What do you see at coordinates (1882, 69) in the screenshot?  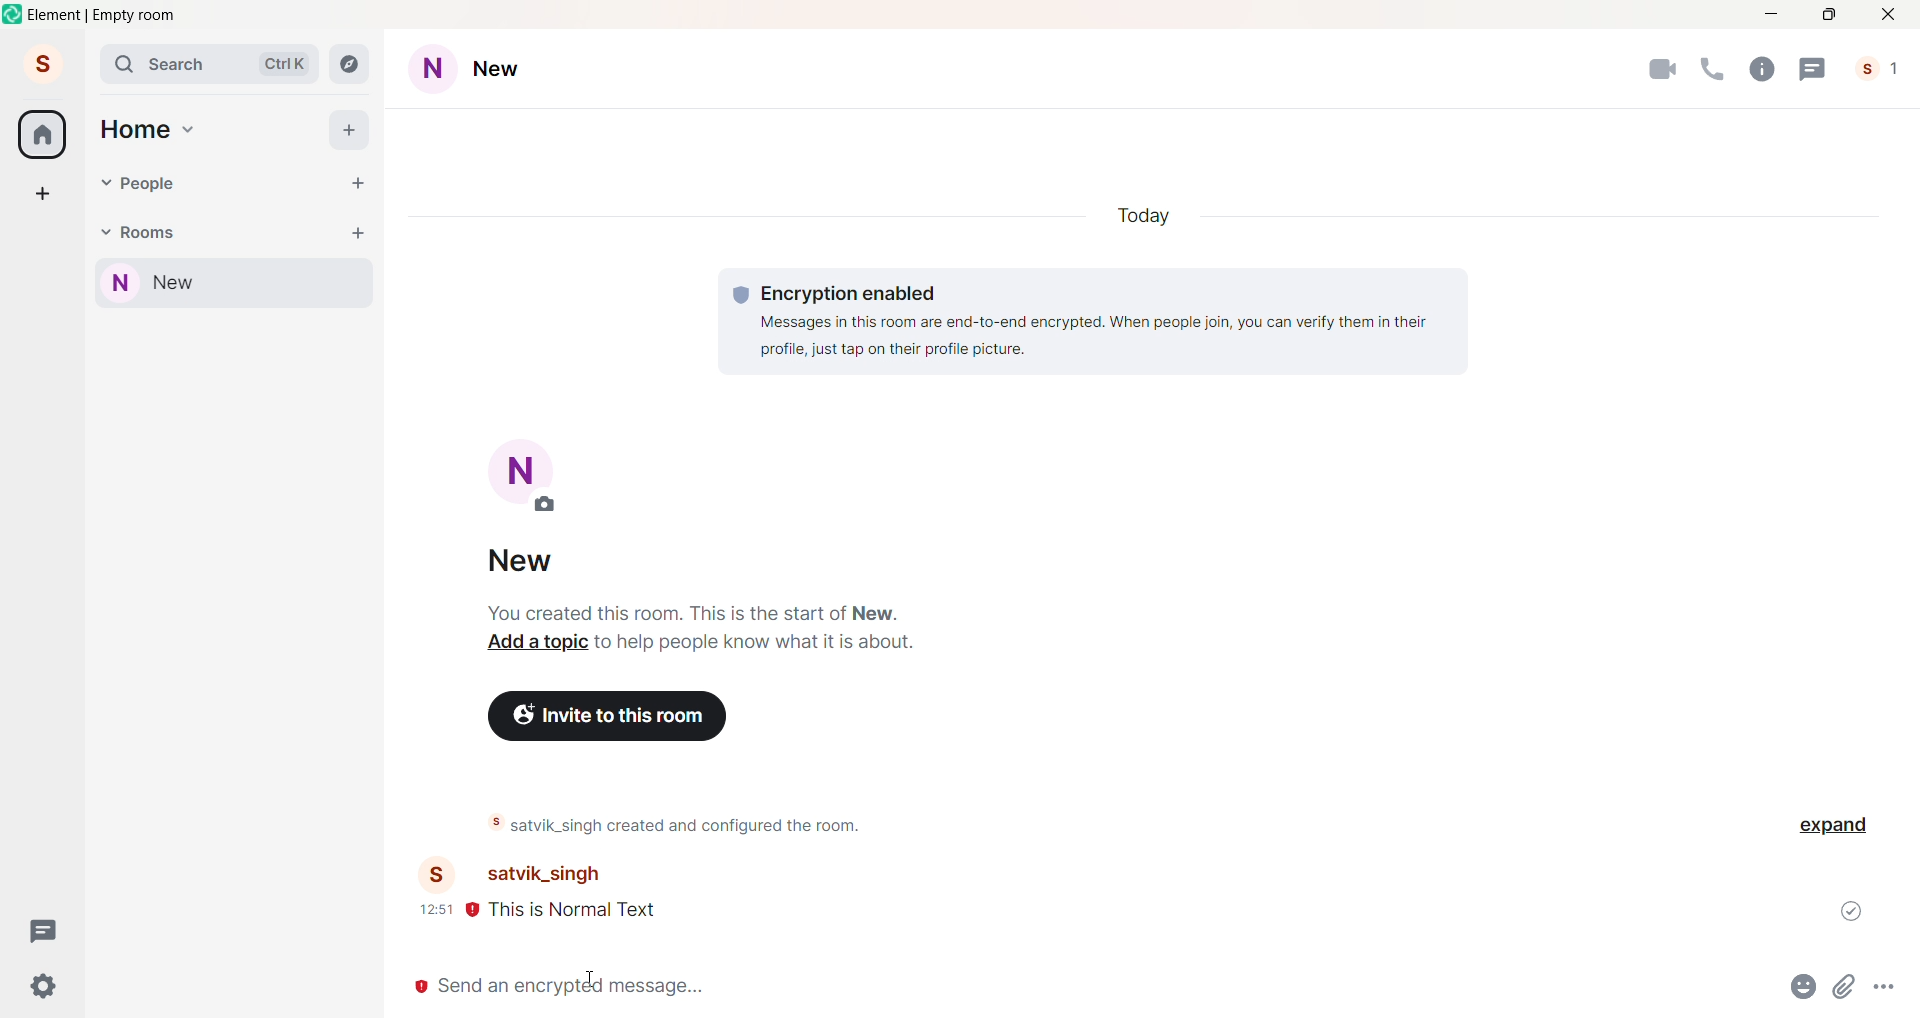 I see `People` at bounding box center [1882, 69].